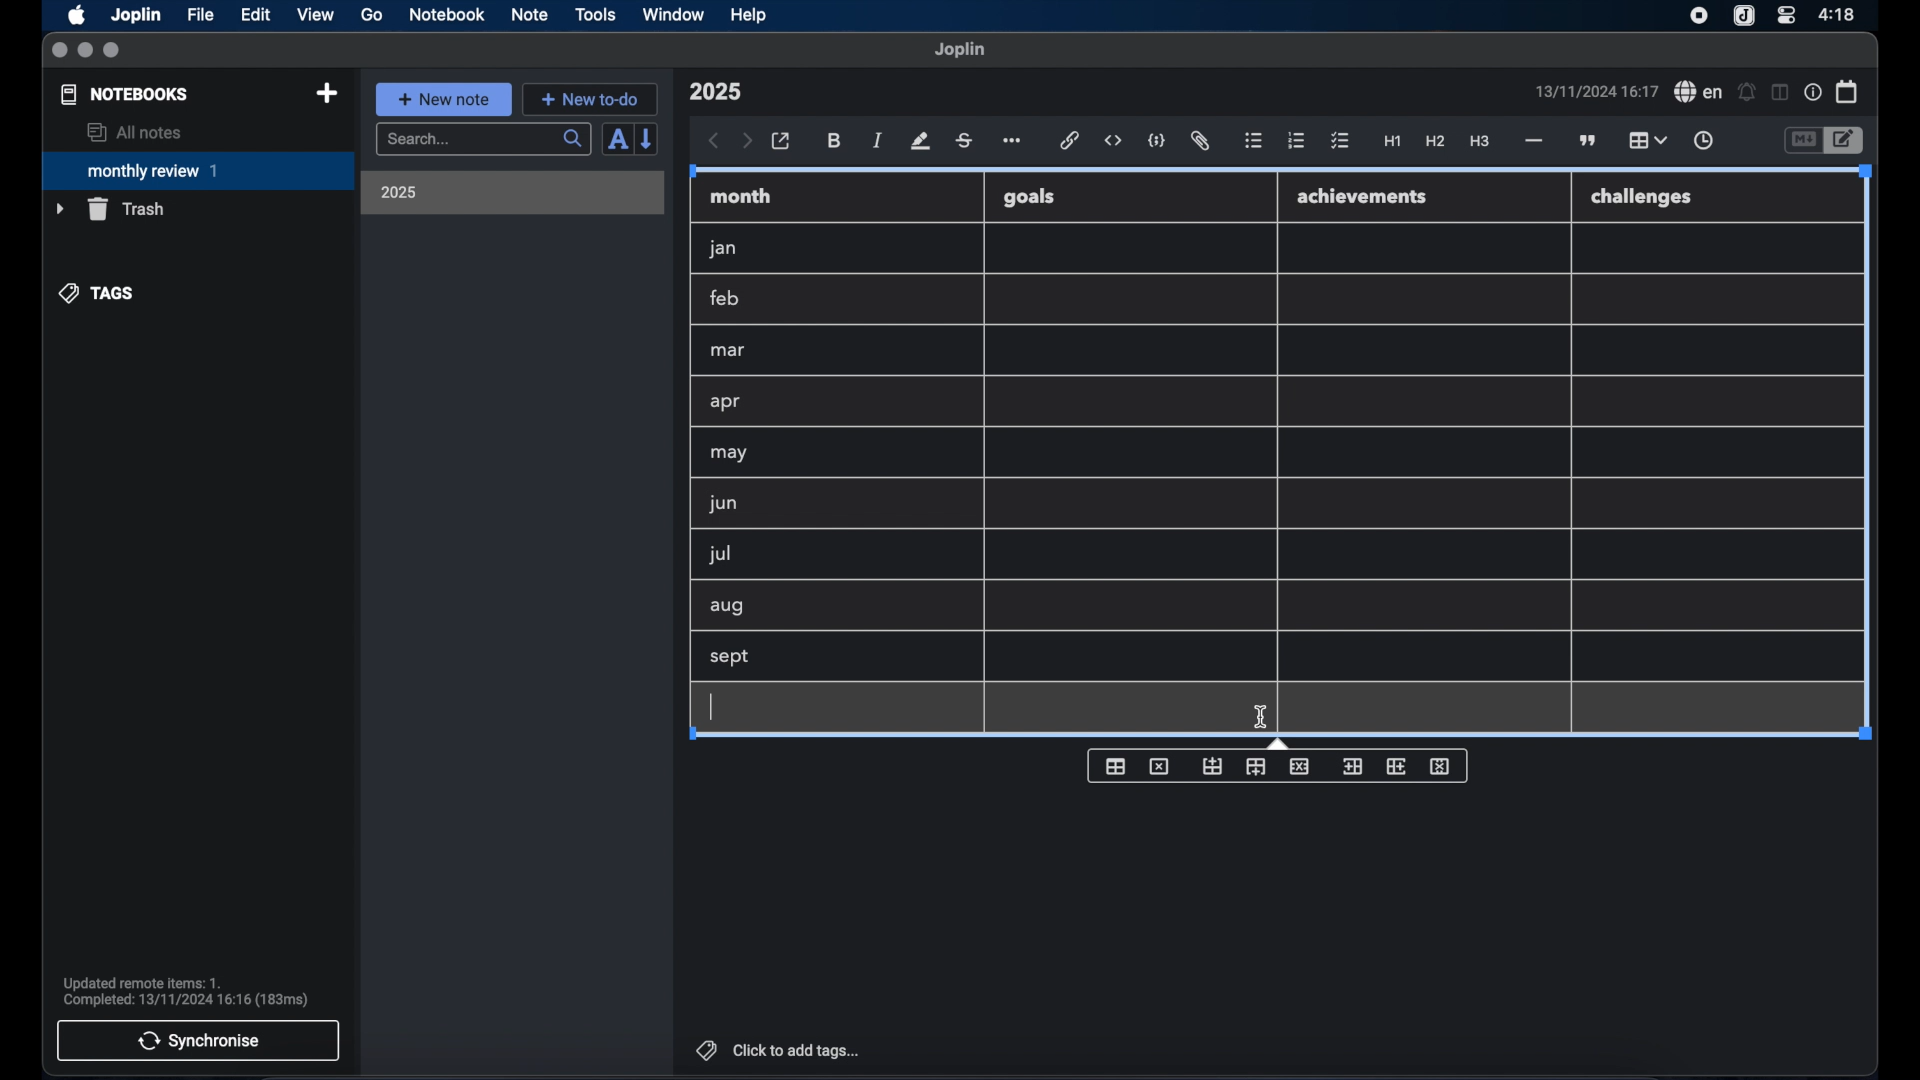  I want to click on new notebook, so click(326, 94).